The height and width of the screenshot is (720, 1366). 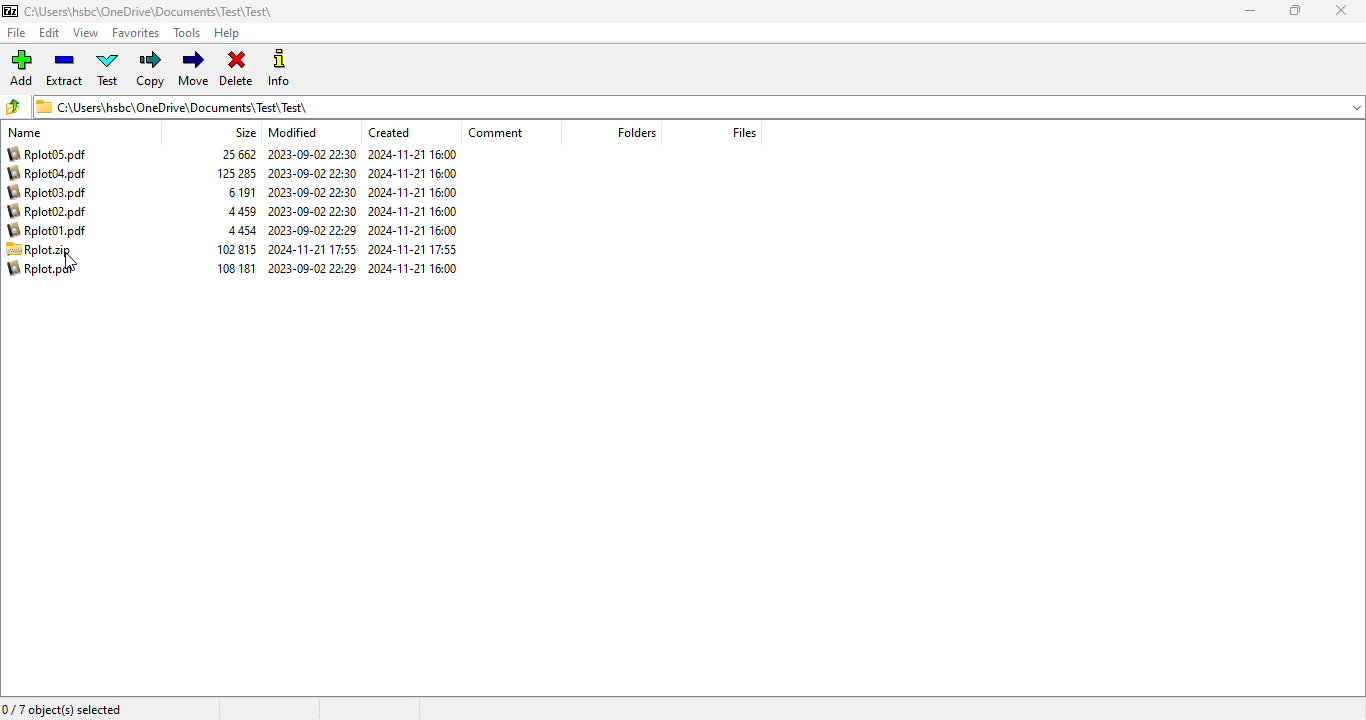 I want to click on 25662, so click(x=238, y=153).